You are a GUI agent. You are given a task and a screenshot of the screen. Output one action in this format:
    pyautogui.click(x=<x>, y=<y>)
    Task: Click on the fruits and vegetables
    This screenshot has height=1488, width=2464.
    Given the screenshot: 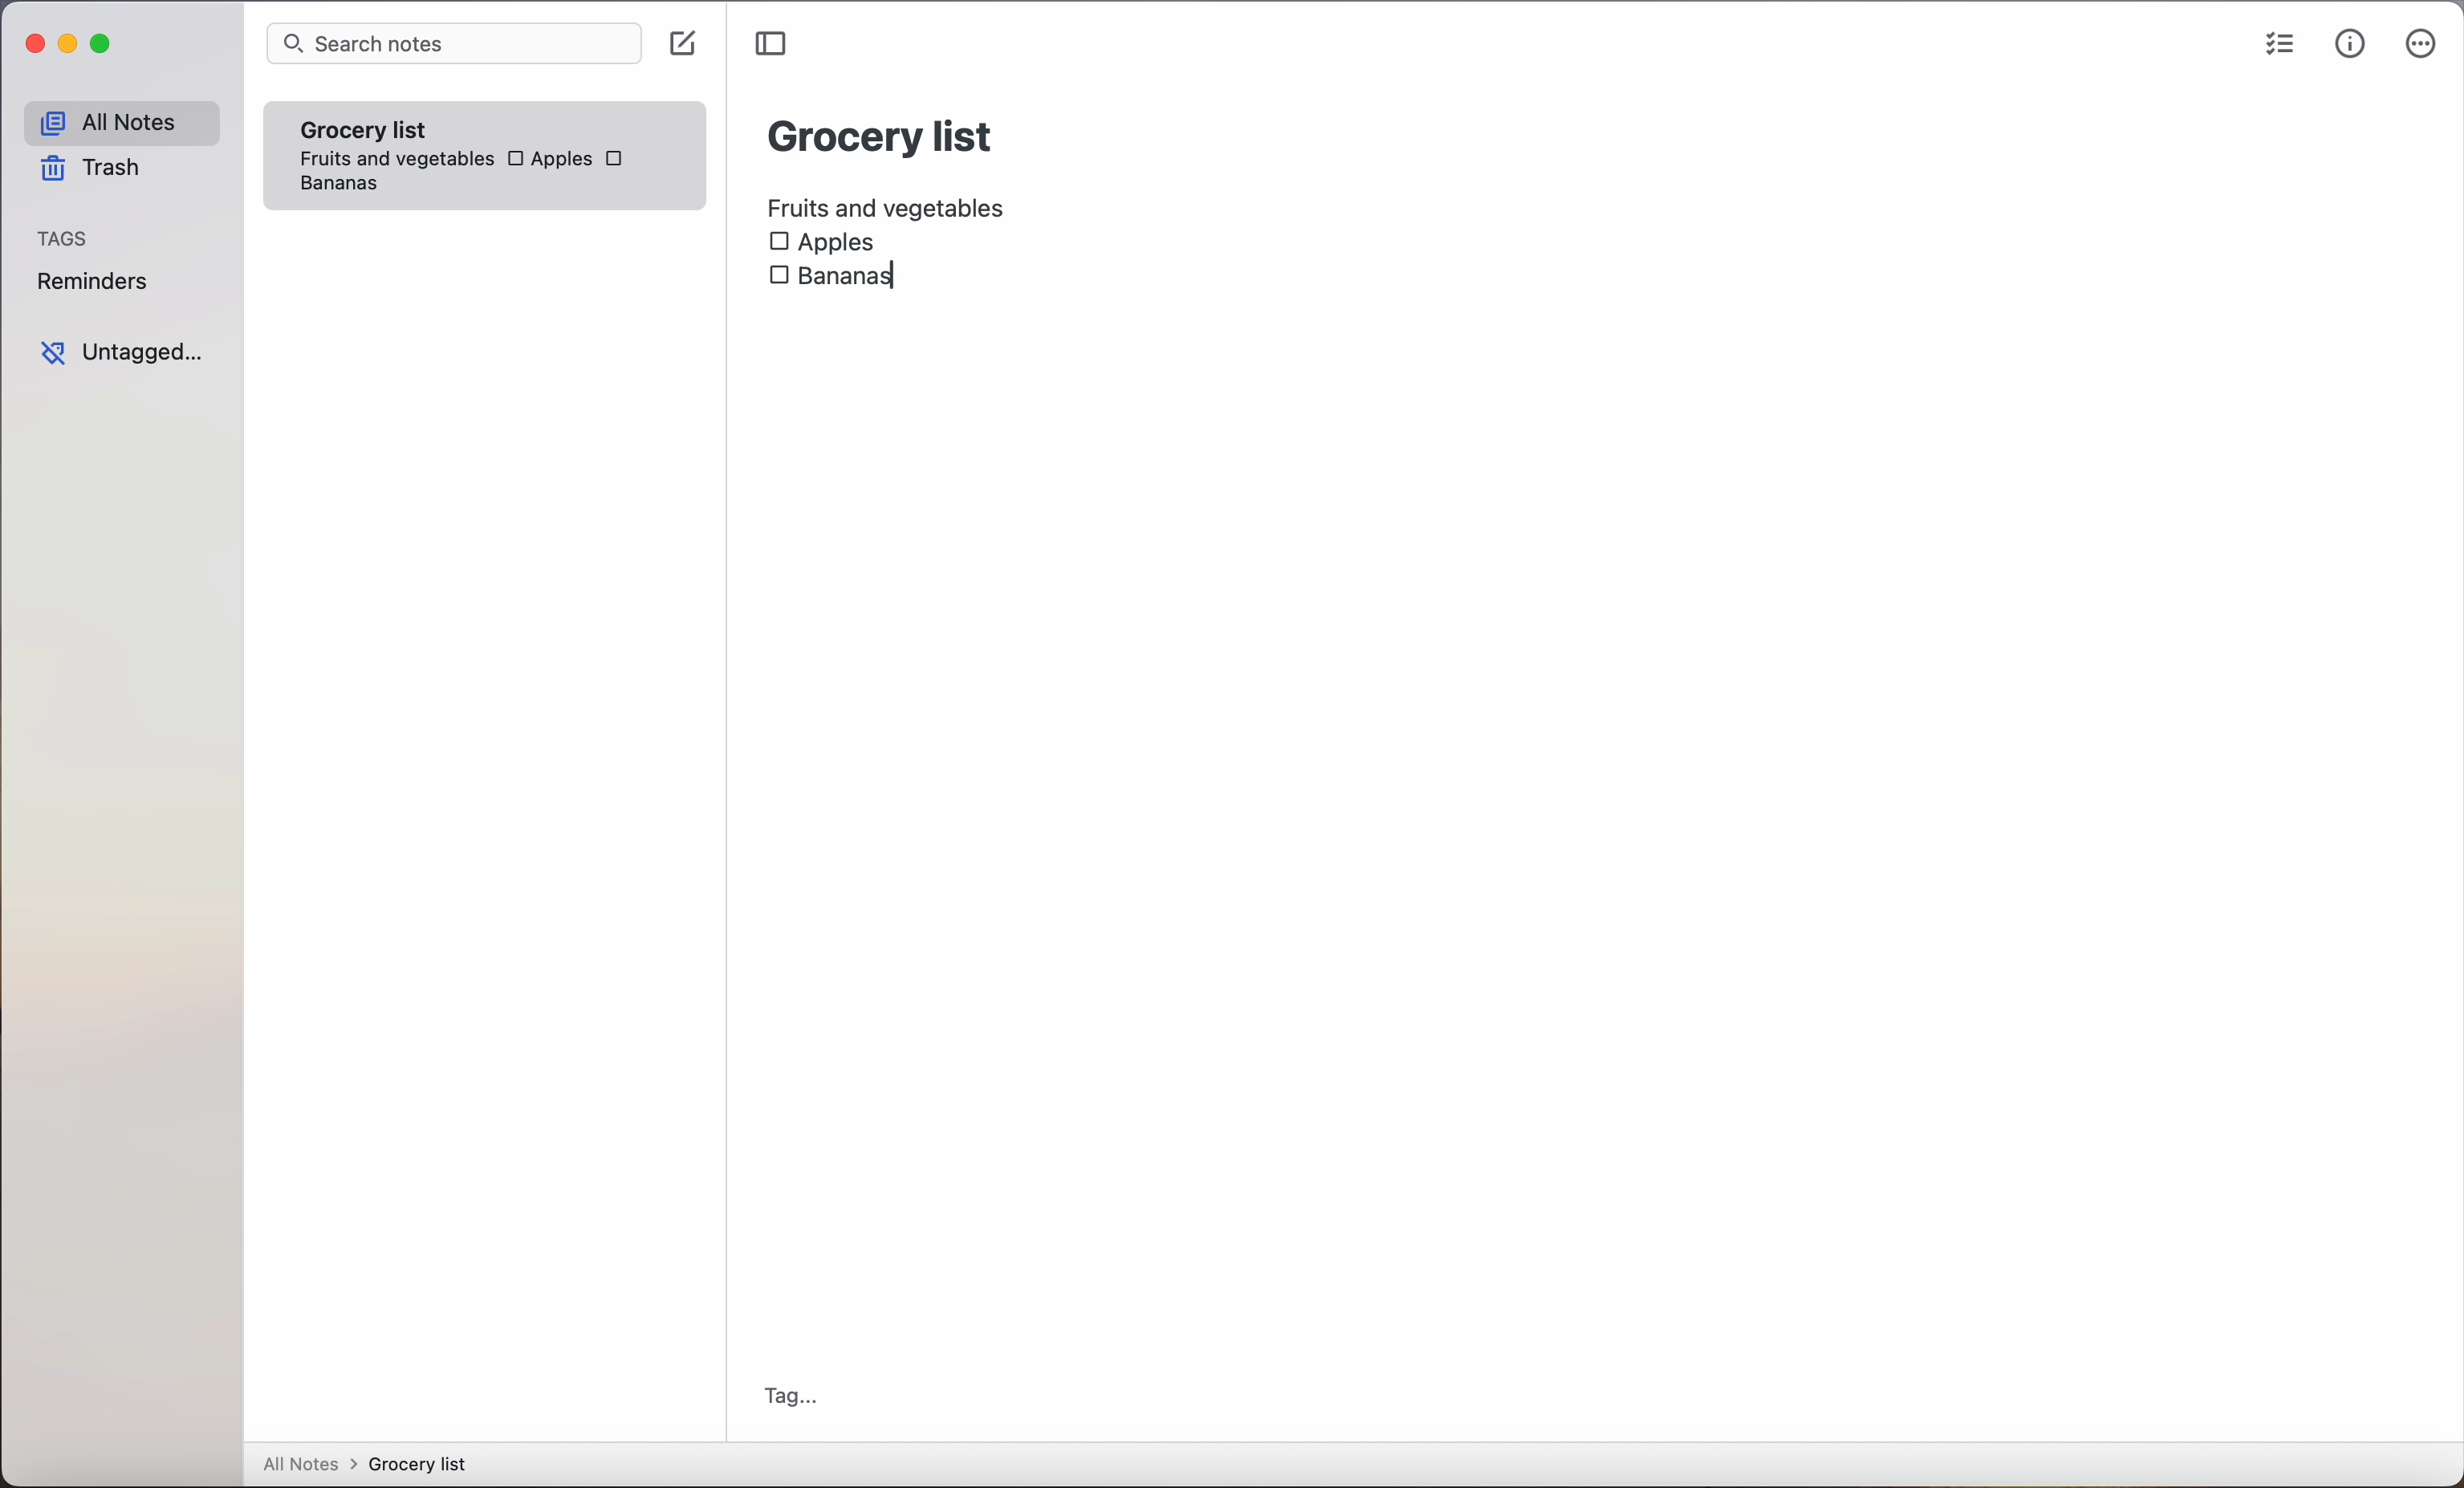 What is the action you would take?
    pyautogui.click(x=895, y=203)
    